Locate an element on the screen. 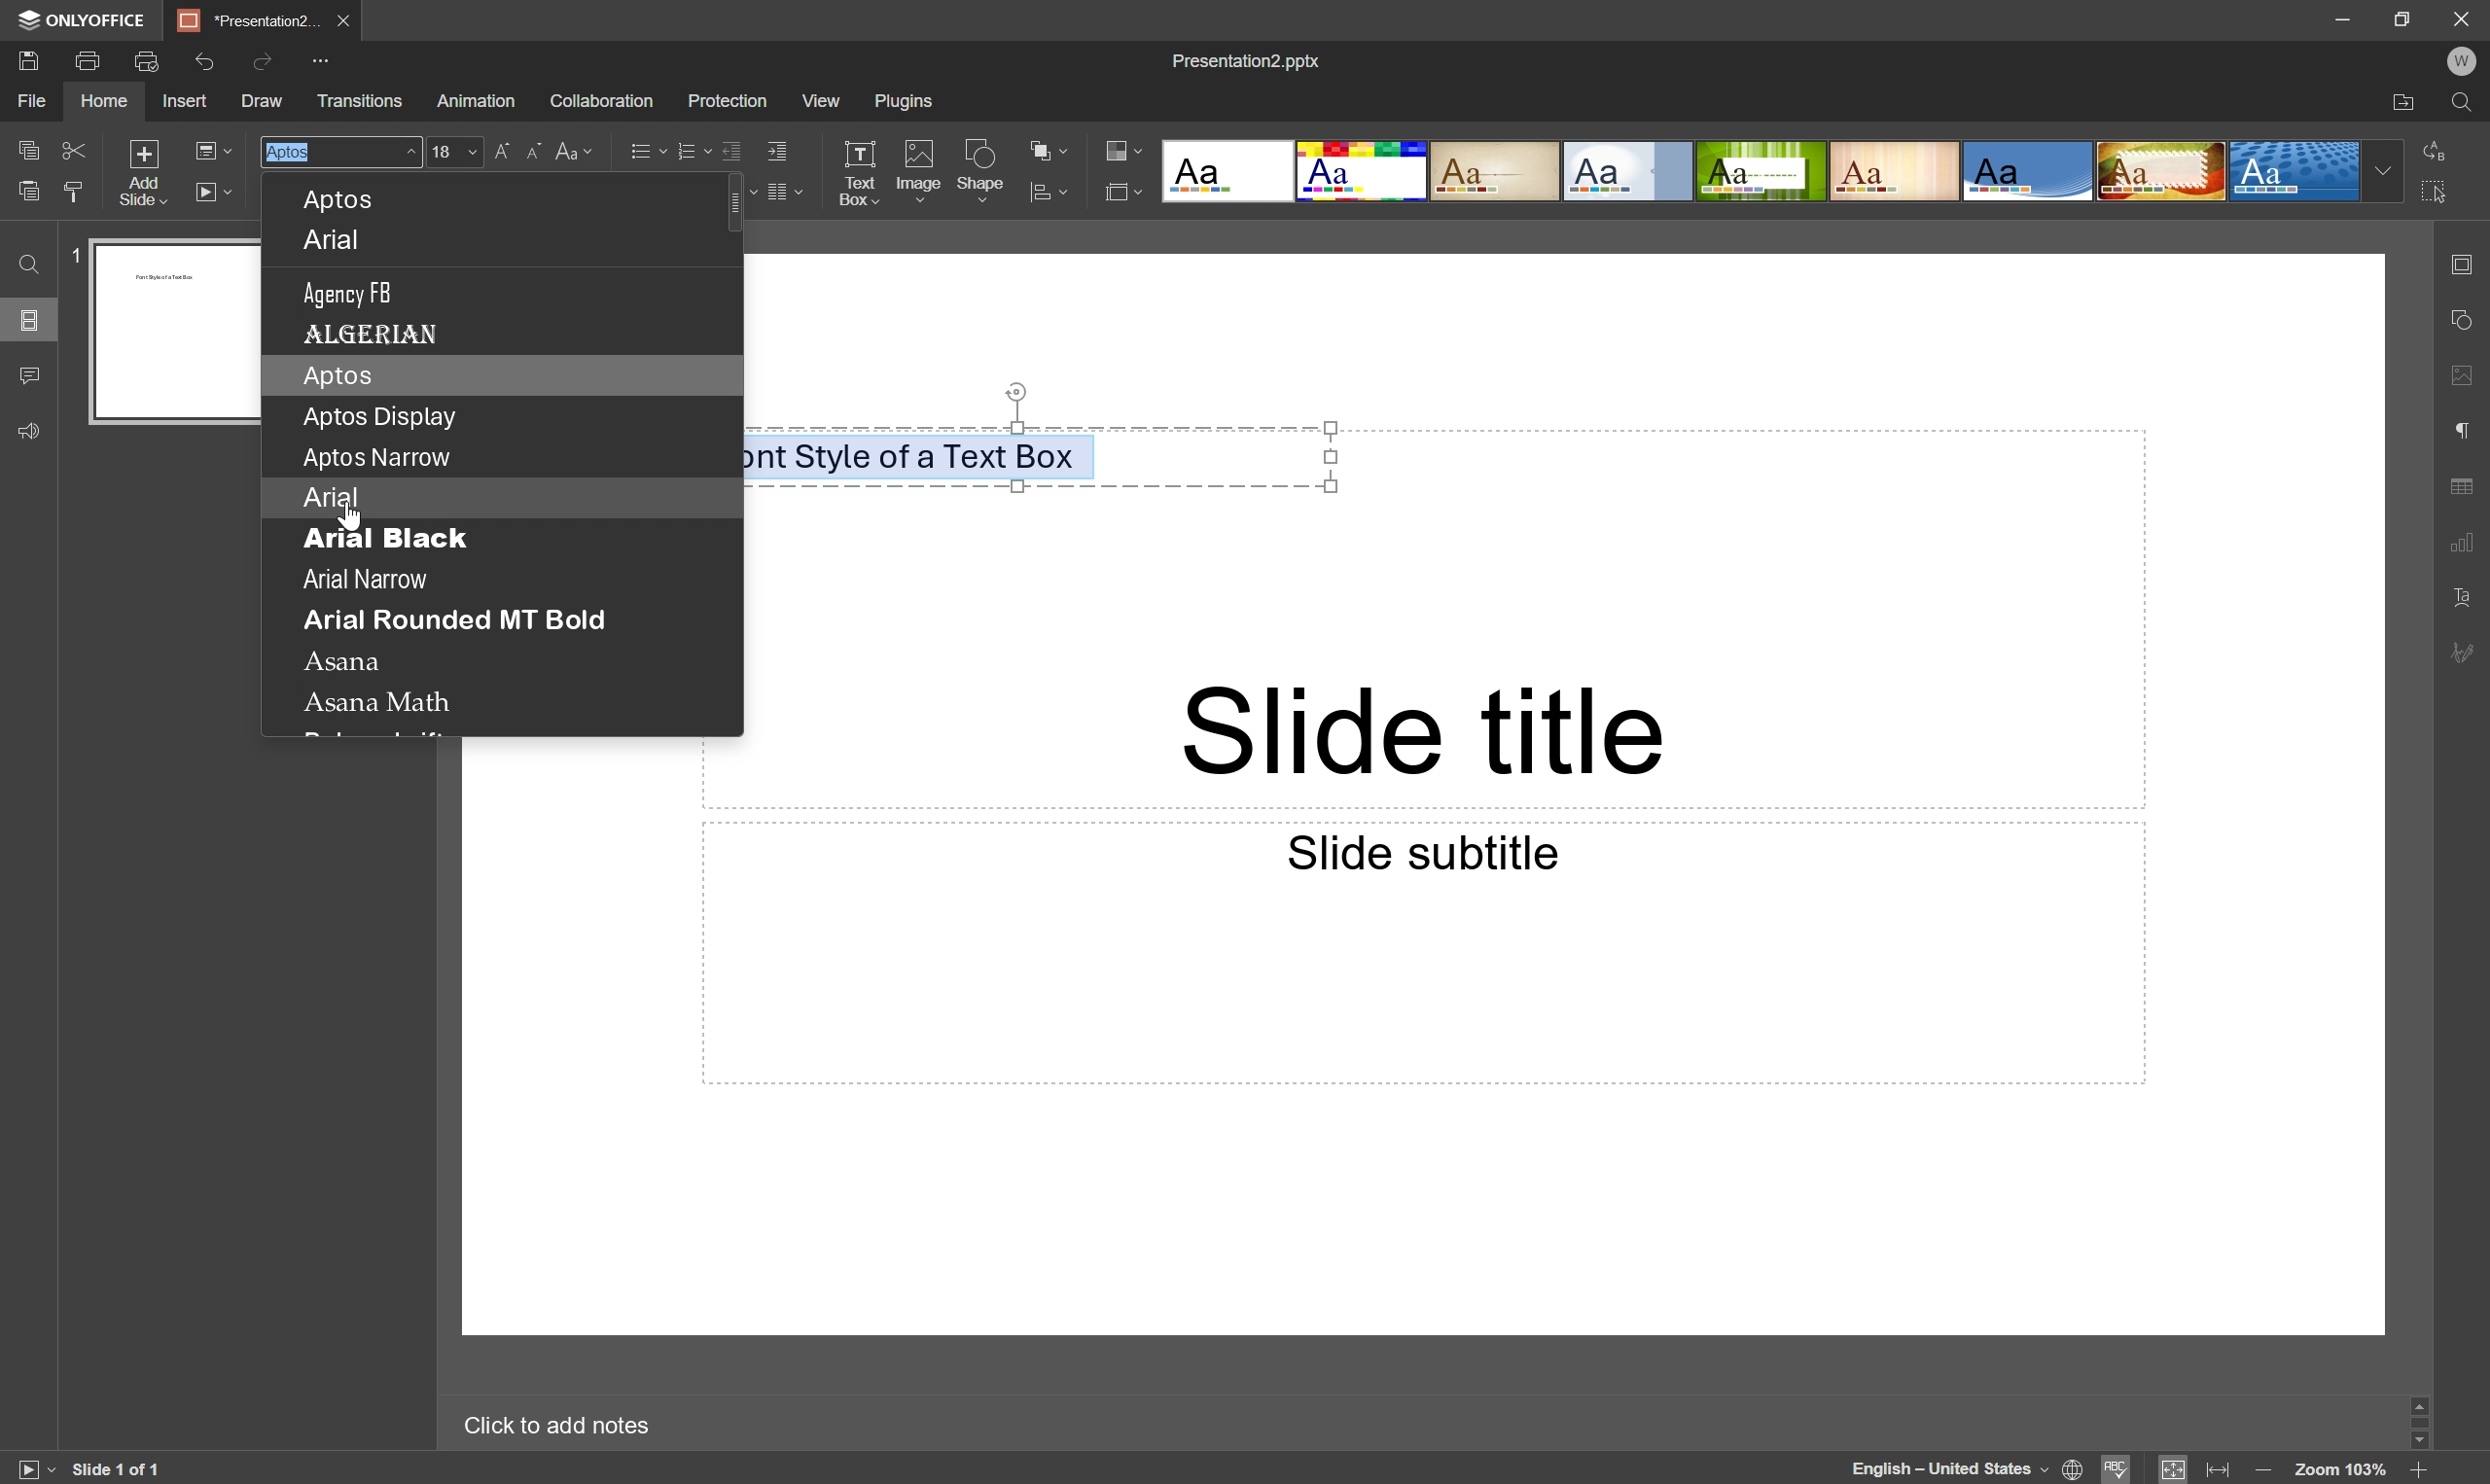 Image resolution: width=2490 pixels, height=1484 pixels. Arial is located at coordinates (335, 240).